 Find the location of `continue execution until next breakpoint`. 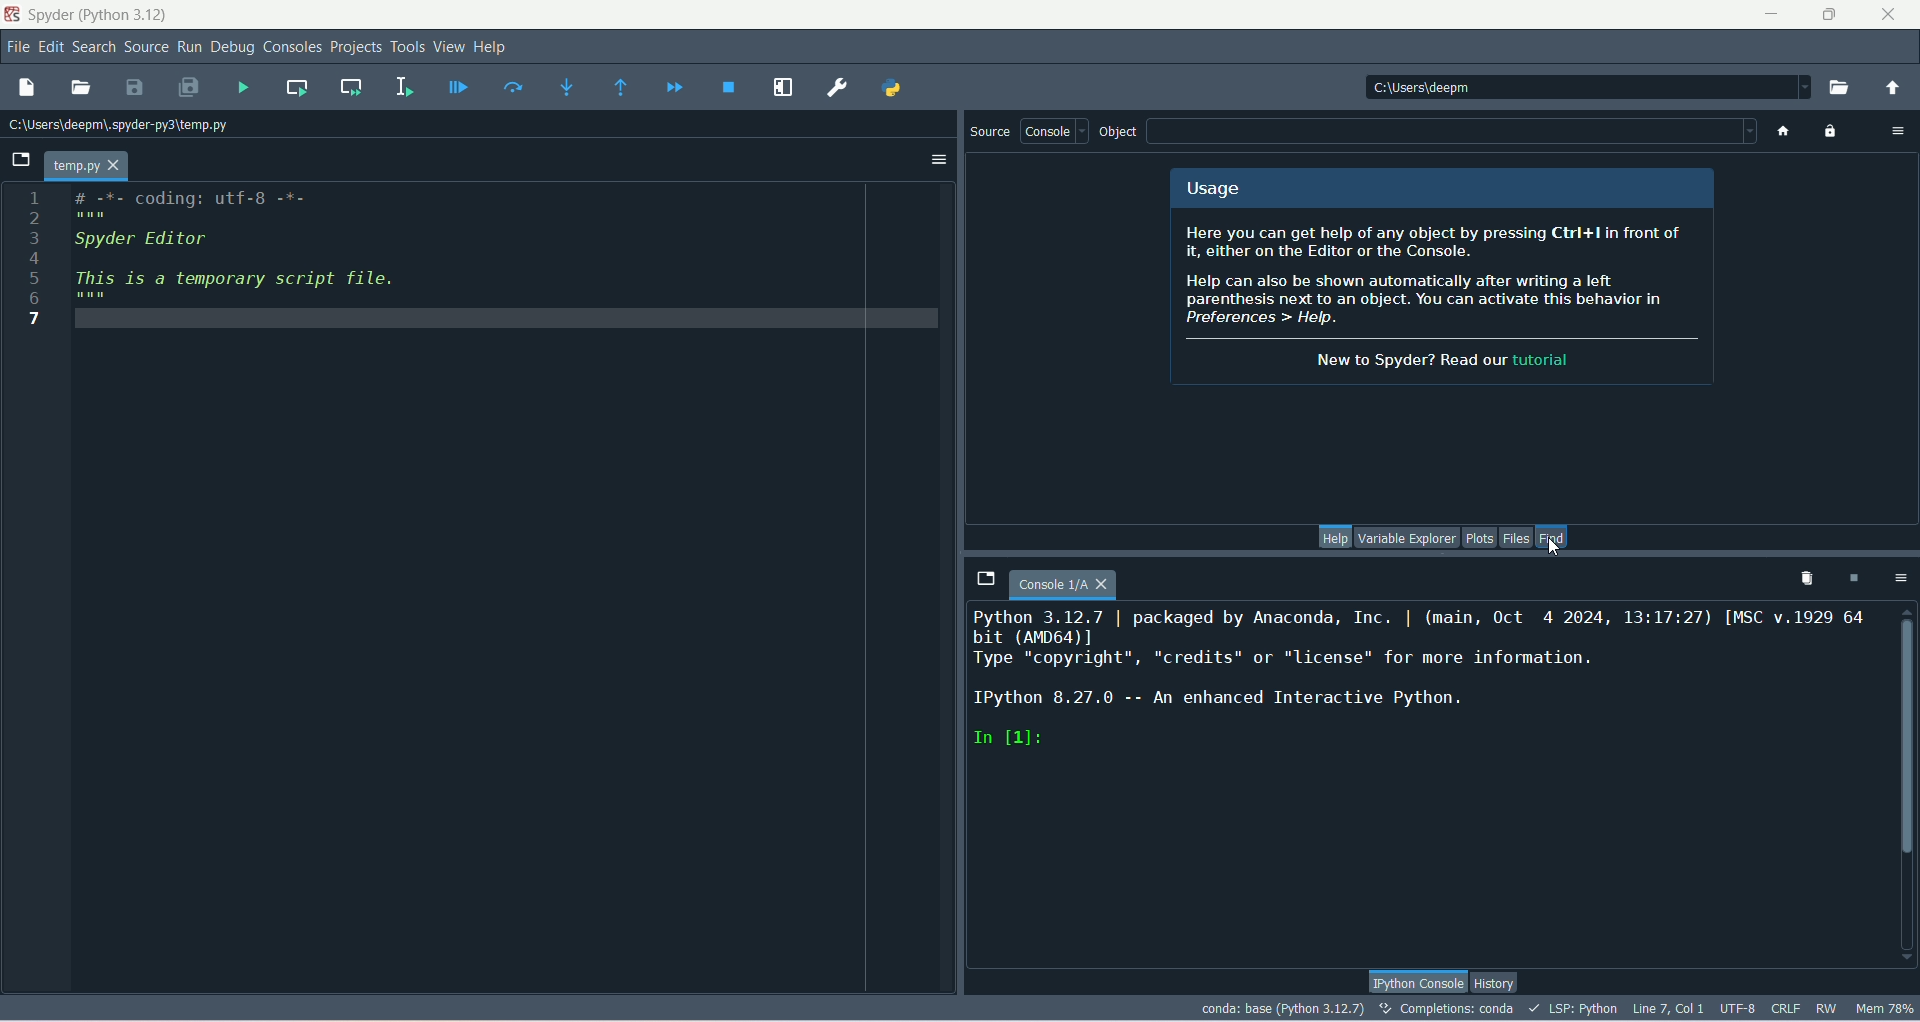

continue execution until next breakpoint is located at coordinates (672, 87).